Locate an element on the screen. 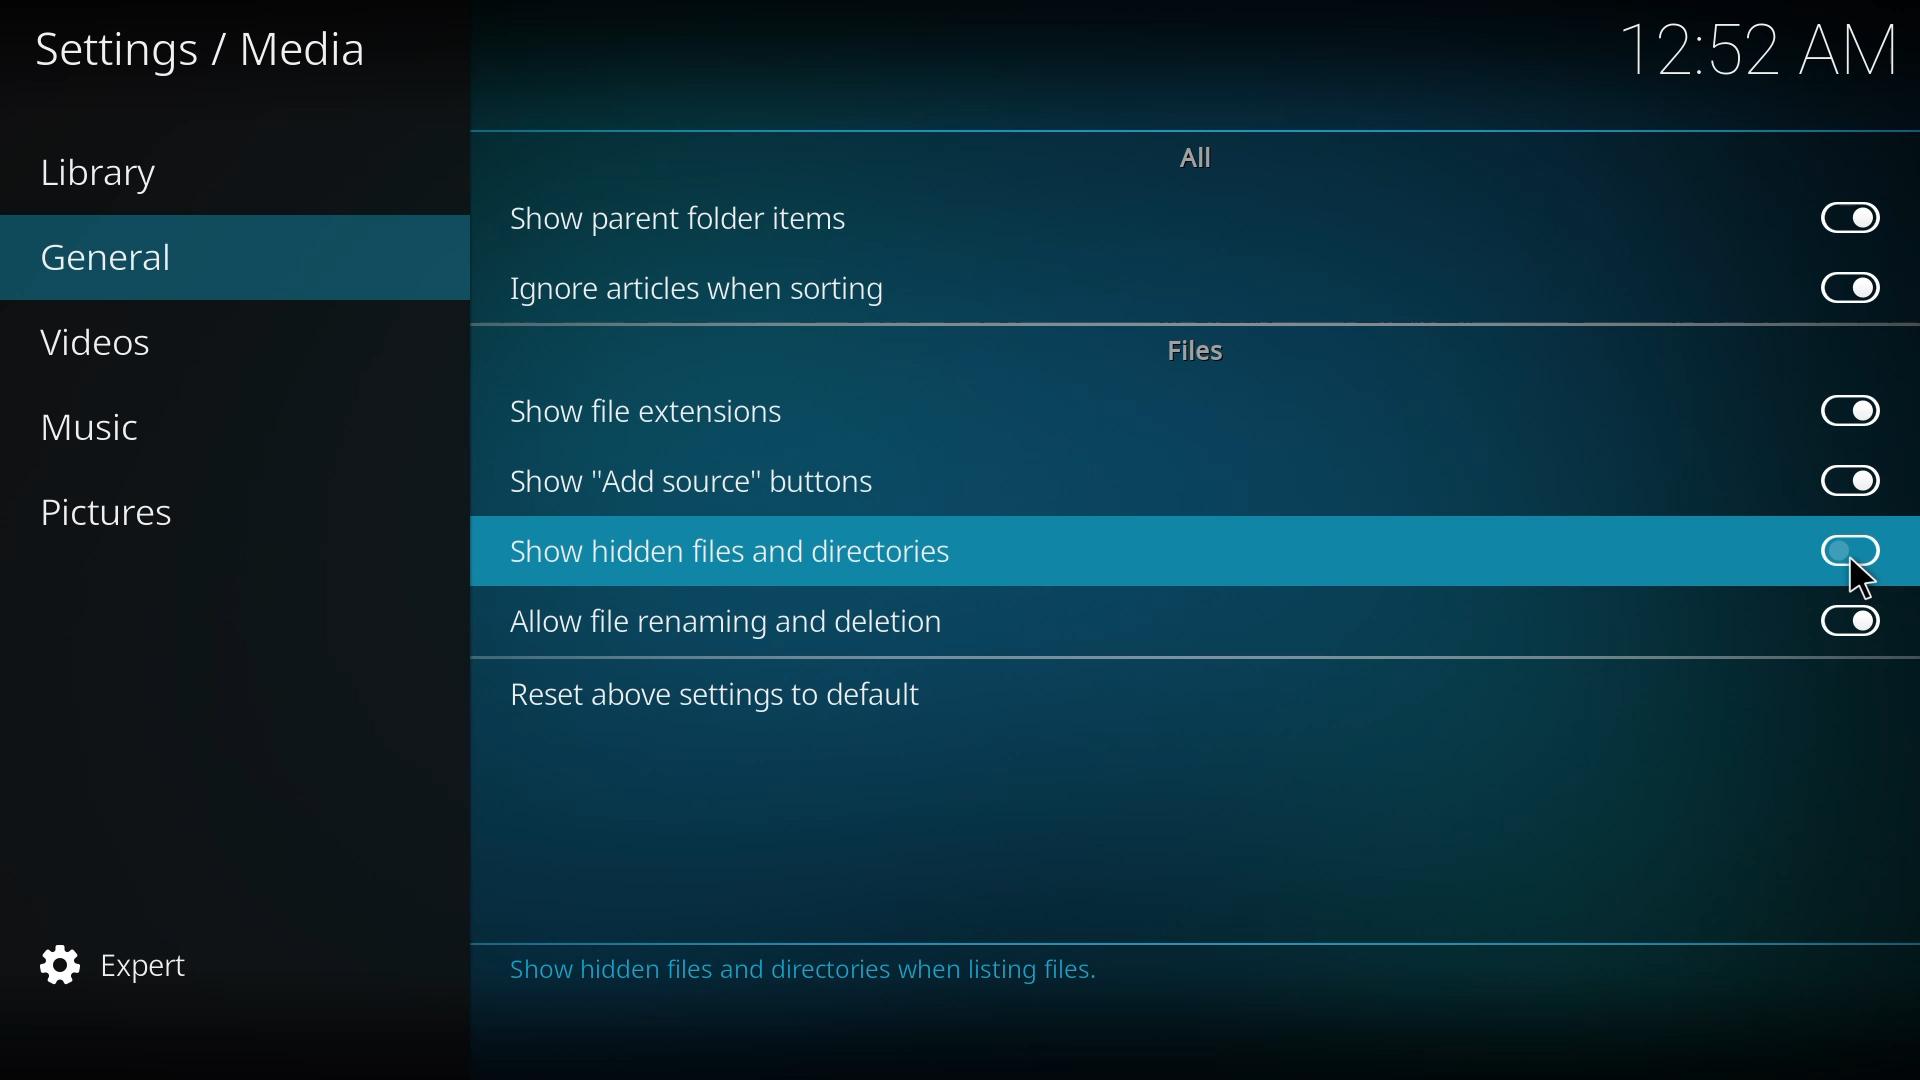  enabled is located at coordinates (1851, 285).